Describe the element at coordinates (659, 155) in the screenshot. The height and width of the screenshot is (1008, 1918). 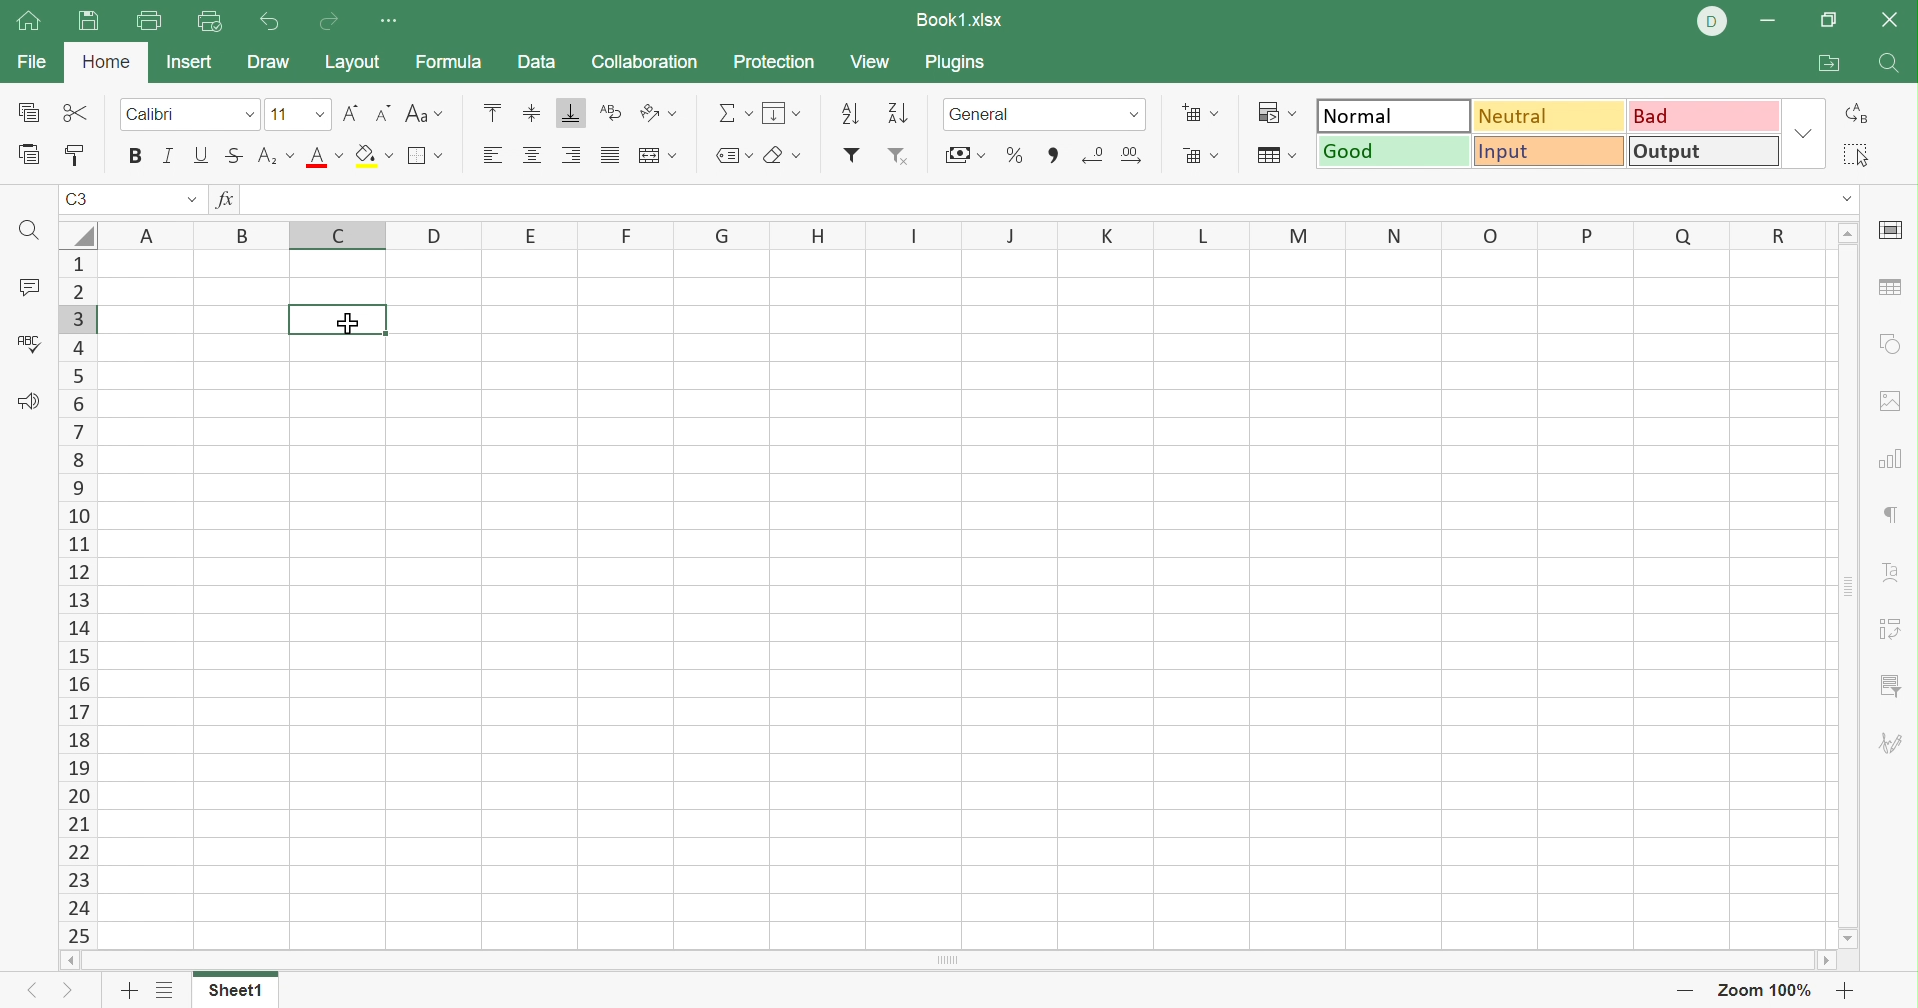
I see `Merge and center` at that location.